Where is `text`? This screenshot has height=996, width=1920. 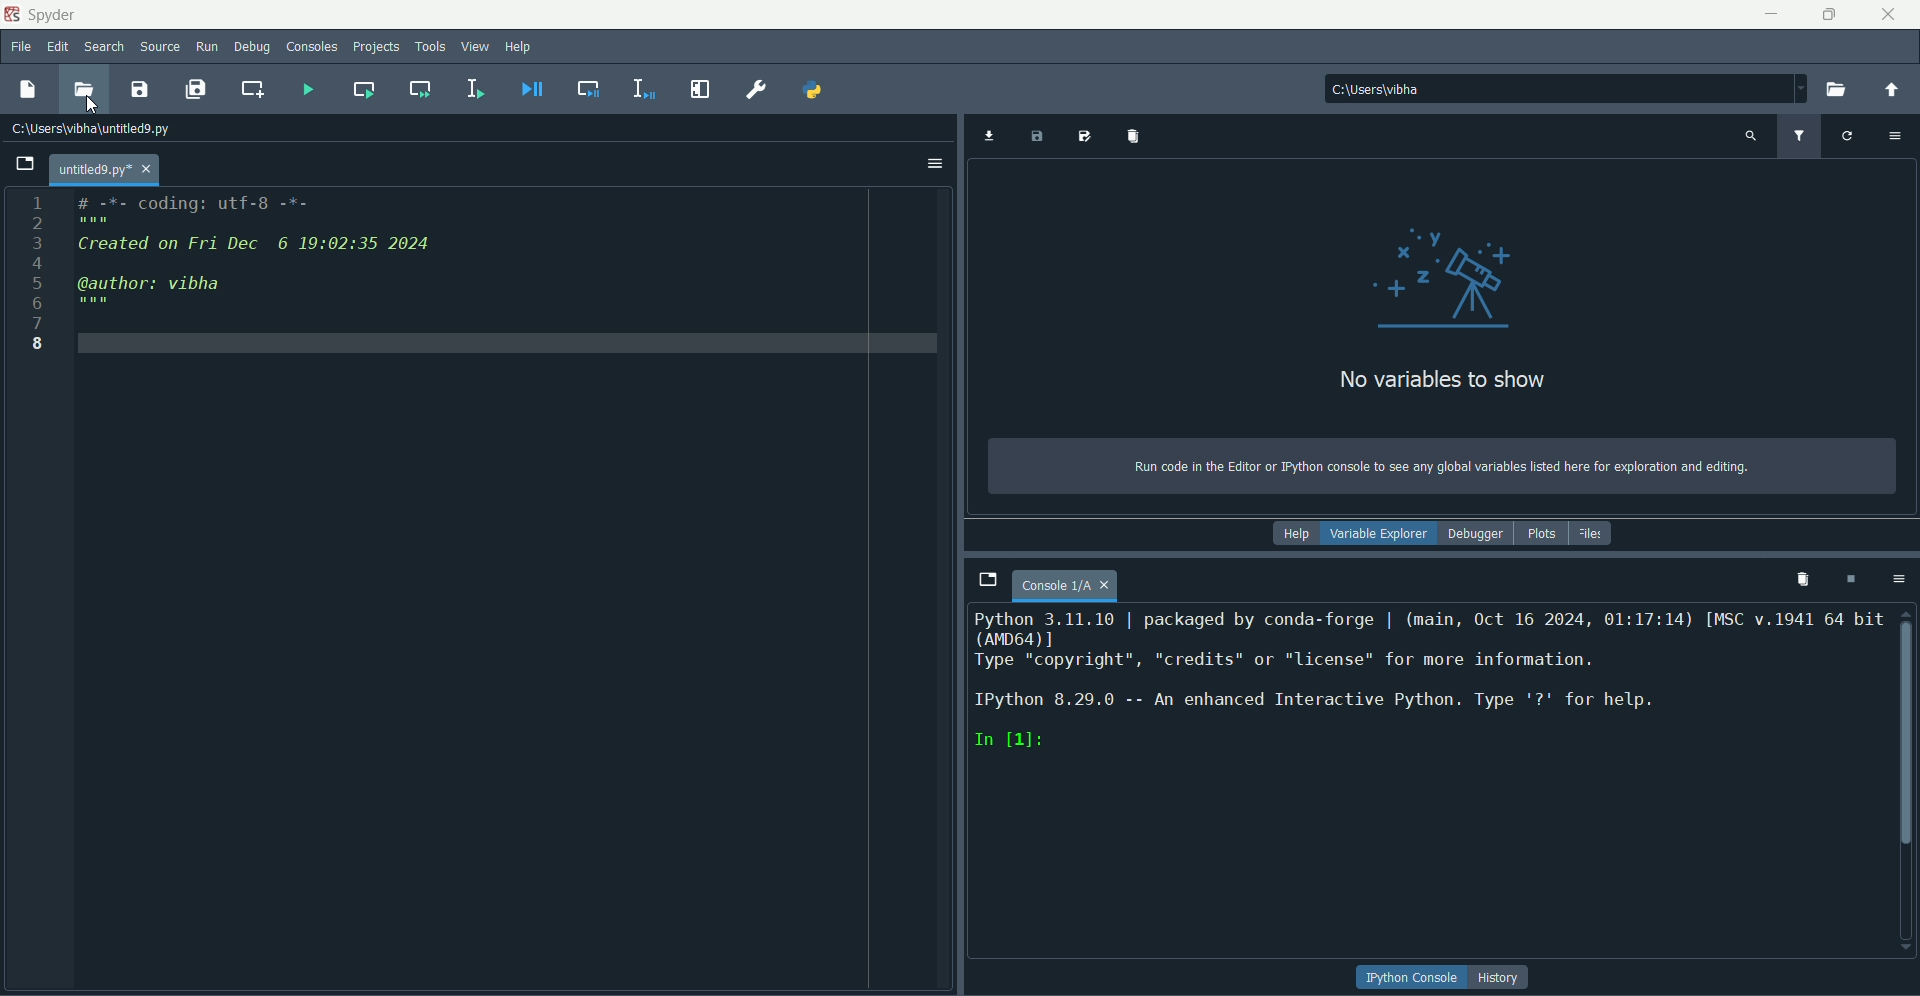
text is located at coordinates (1445, 382).